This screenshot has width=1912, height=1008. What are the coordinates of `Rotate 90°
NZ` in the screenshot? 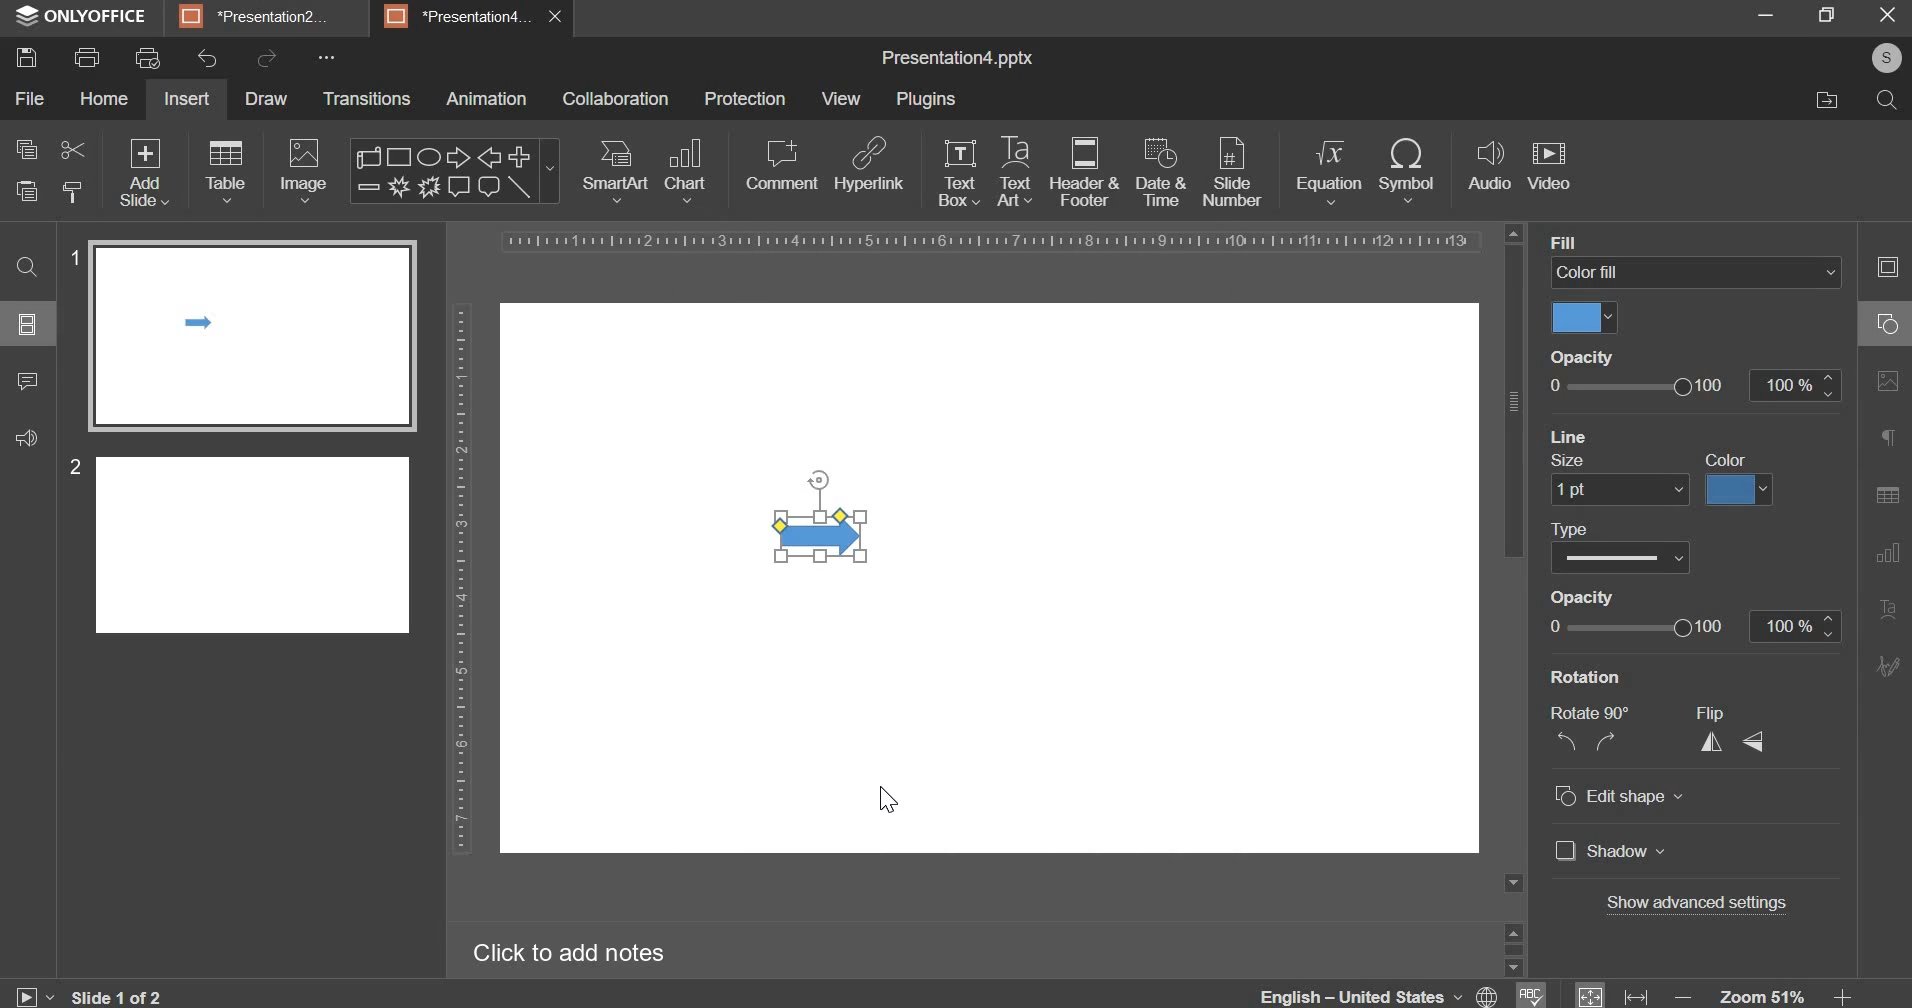 It's located at (1585, 732).